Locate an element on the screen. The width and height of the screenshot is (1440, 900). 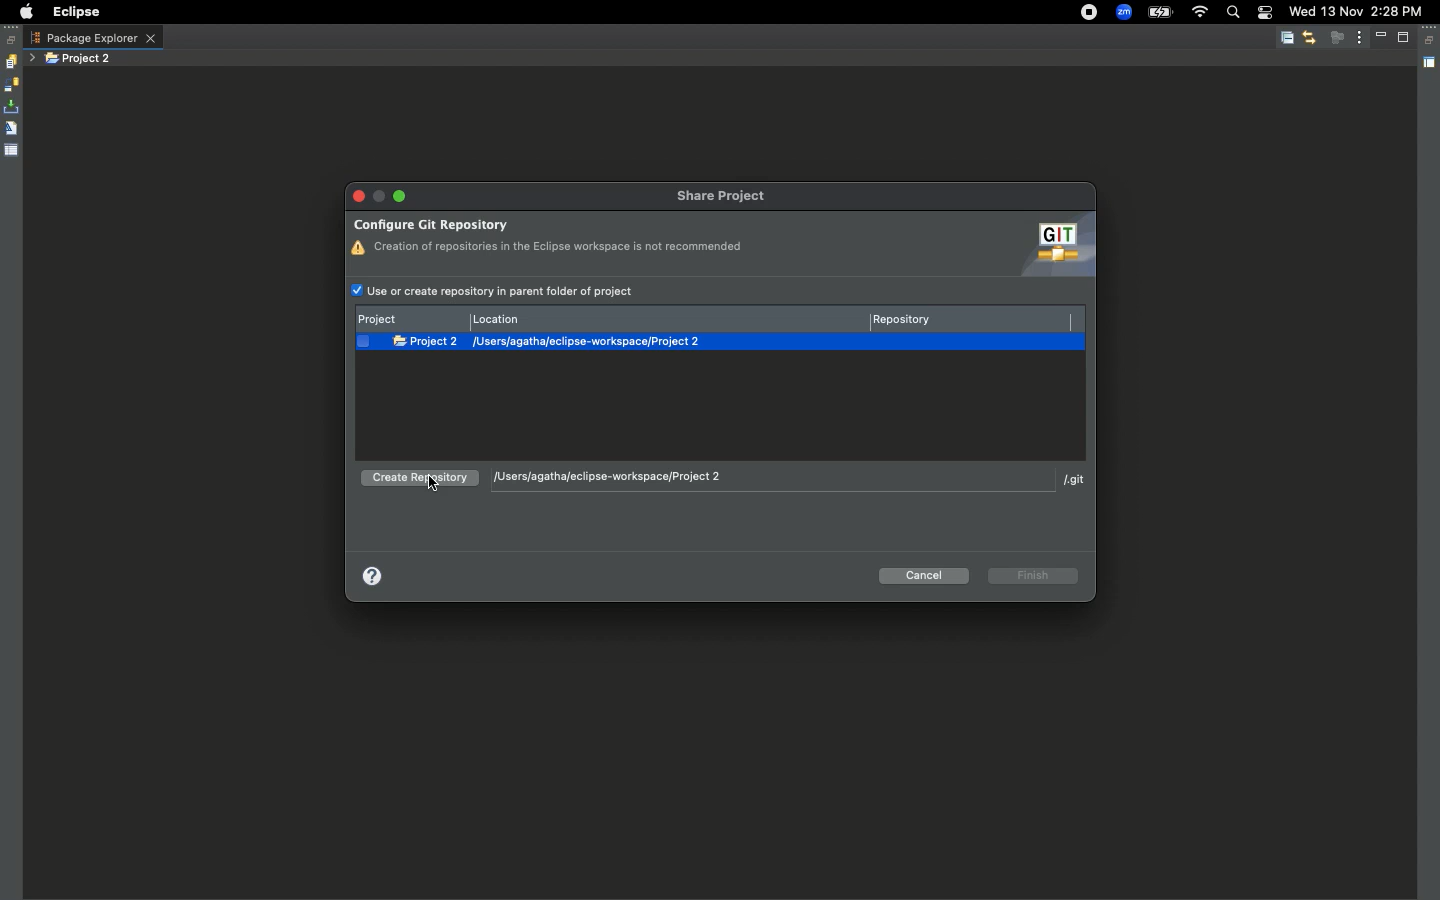
Icon is located at coordinates (1052, 246).